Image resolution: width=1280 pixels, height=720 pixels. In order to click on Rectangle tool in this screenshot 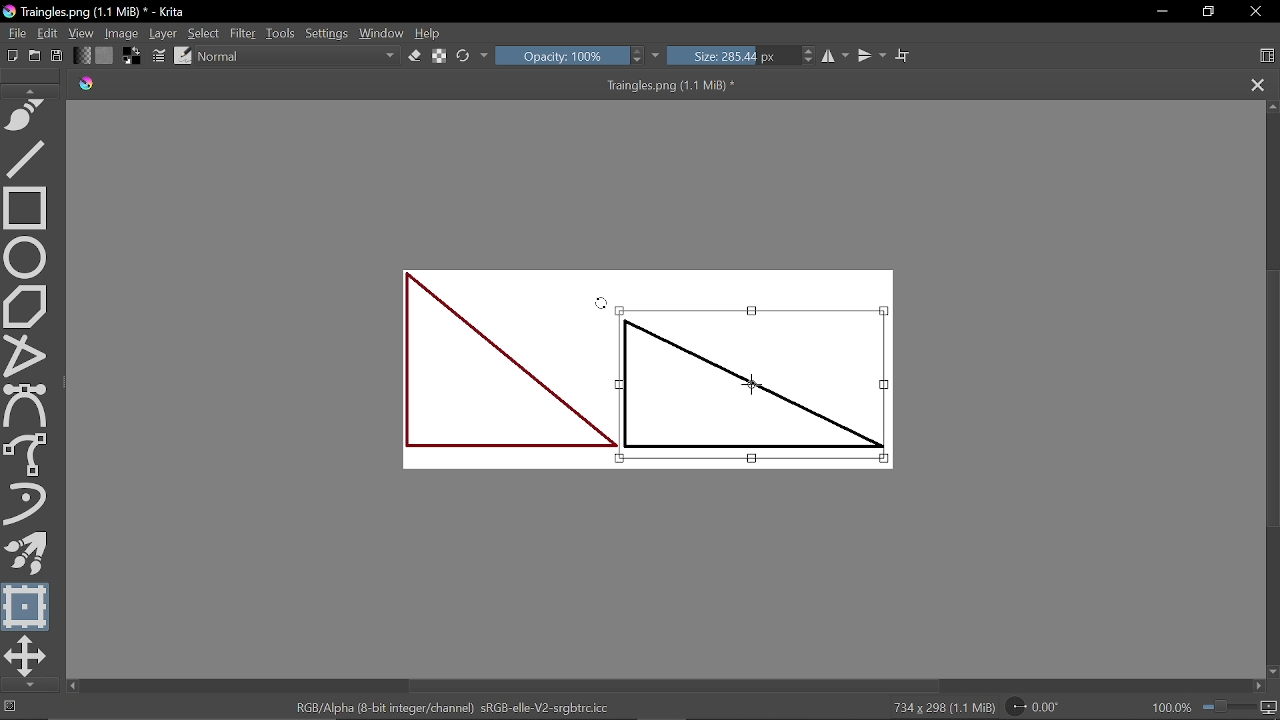, I will do `click(26, 207)`.